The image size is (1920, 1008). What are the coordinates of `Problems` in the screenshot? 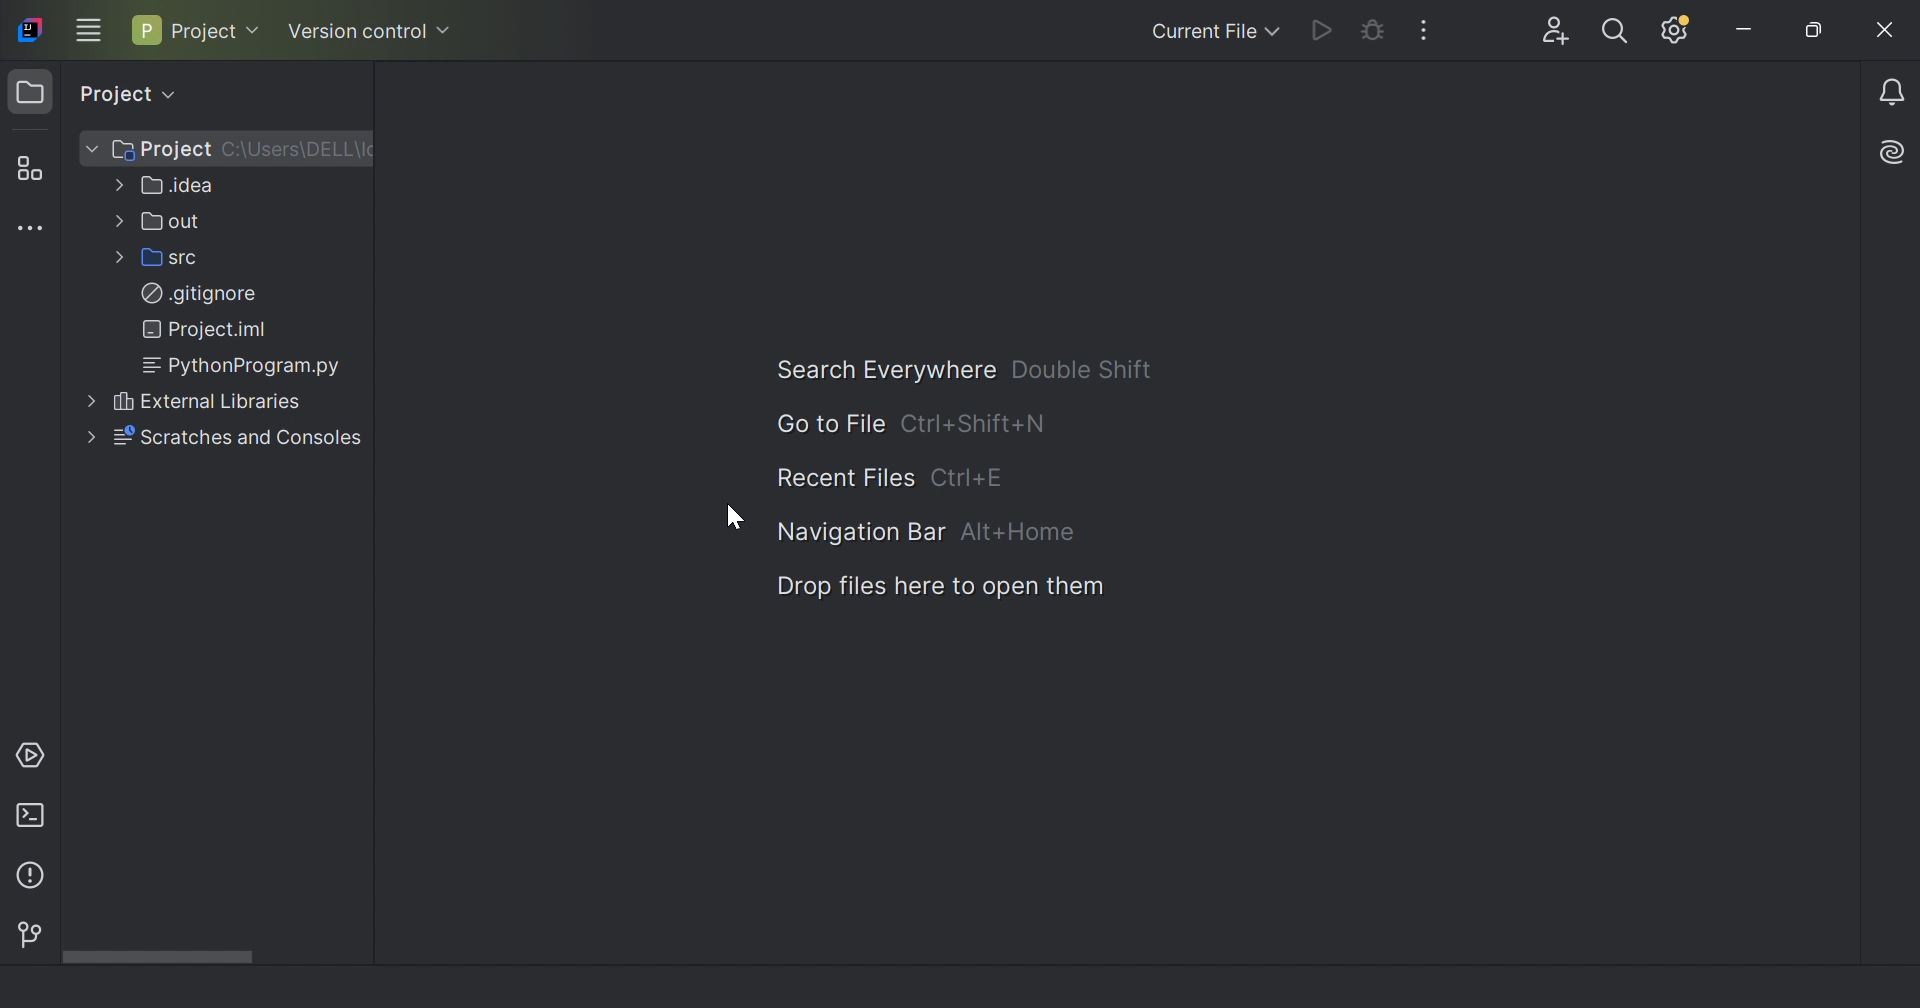 It's located at (28, 879).